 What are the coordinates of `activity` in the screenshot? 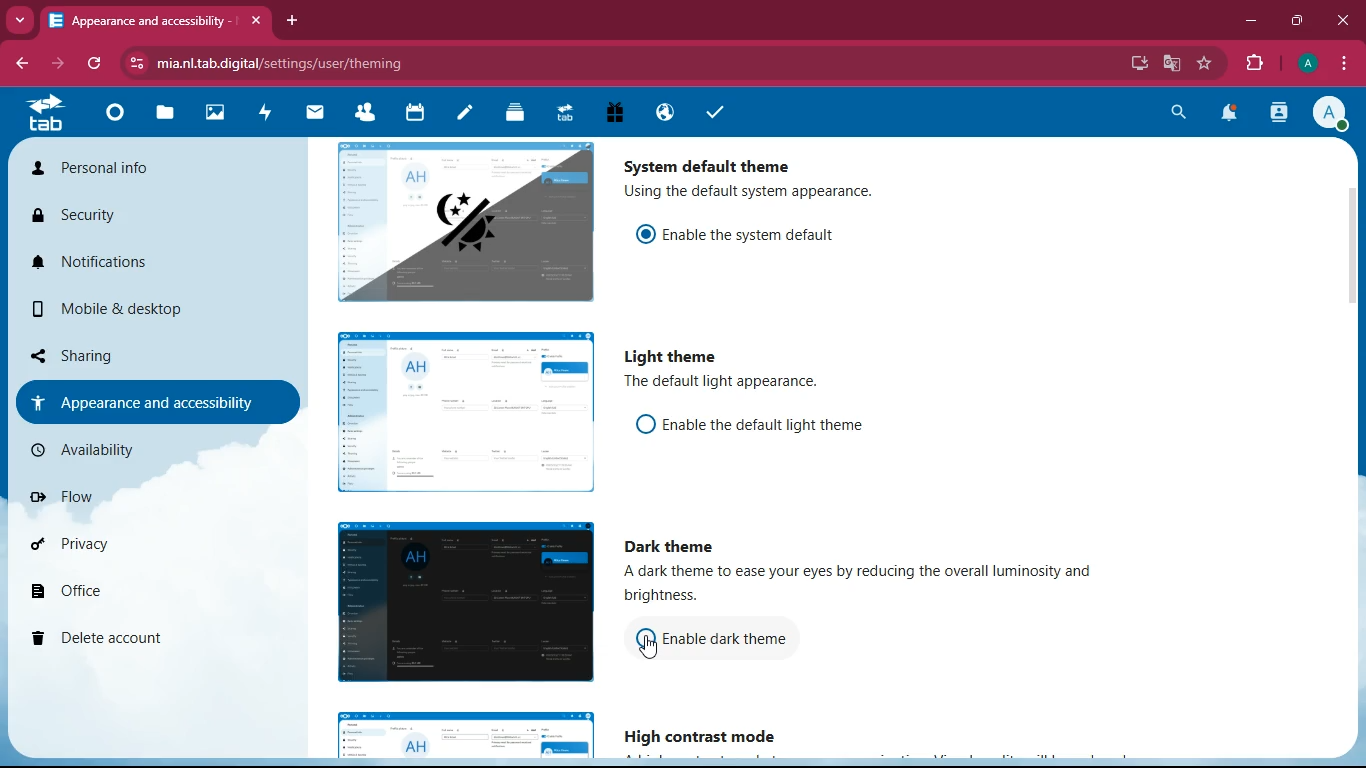 It's located at (266, 112).